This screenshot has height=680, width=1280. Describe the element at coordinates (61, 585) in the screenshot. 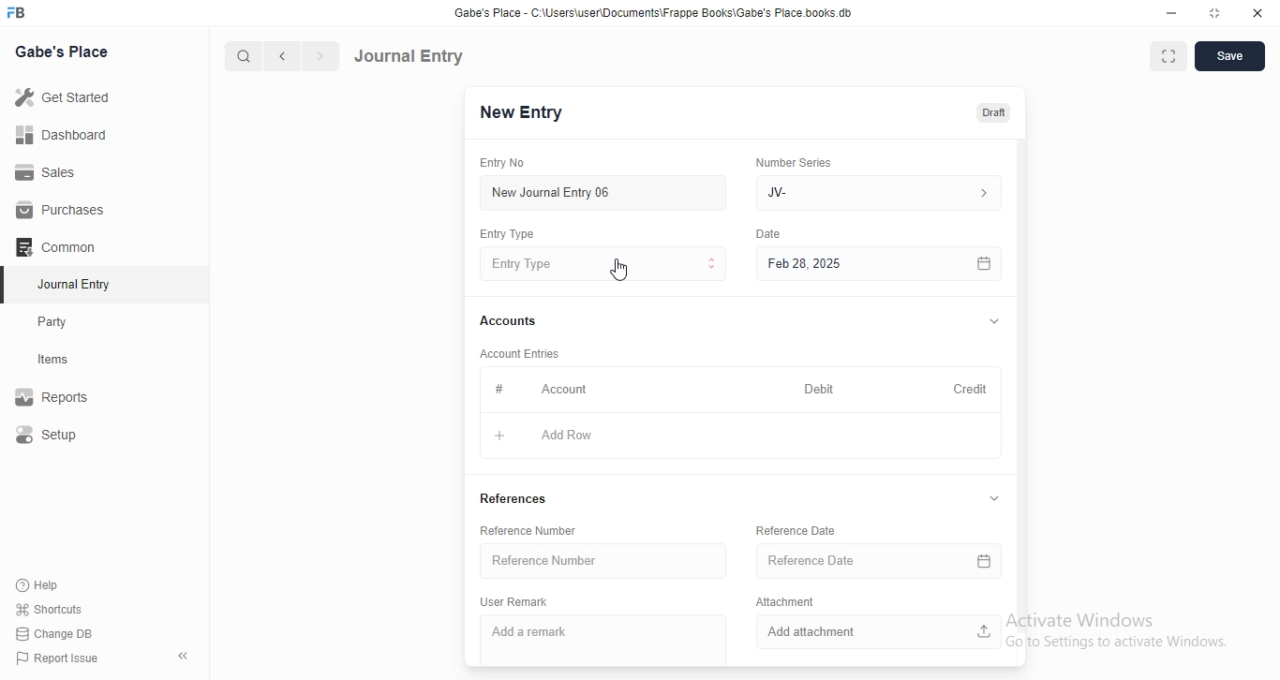

I see `‘Help` at that location.